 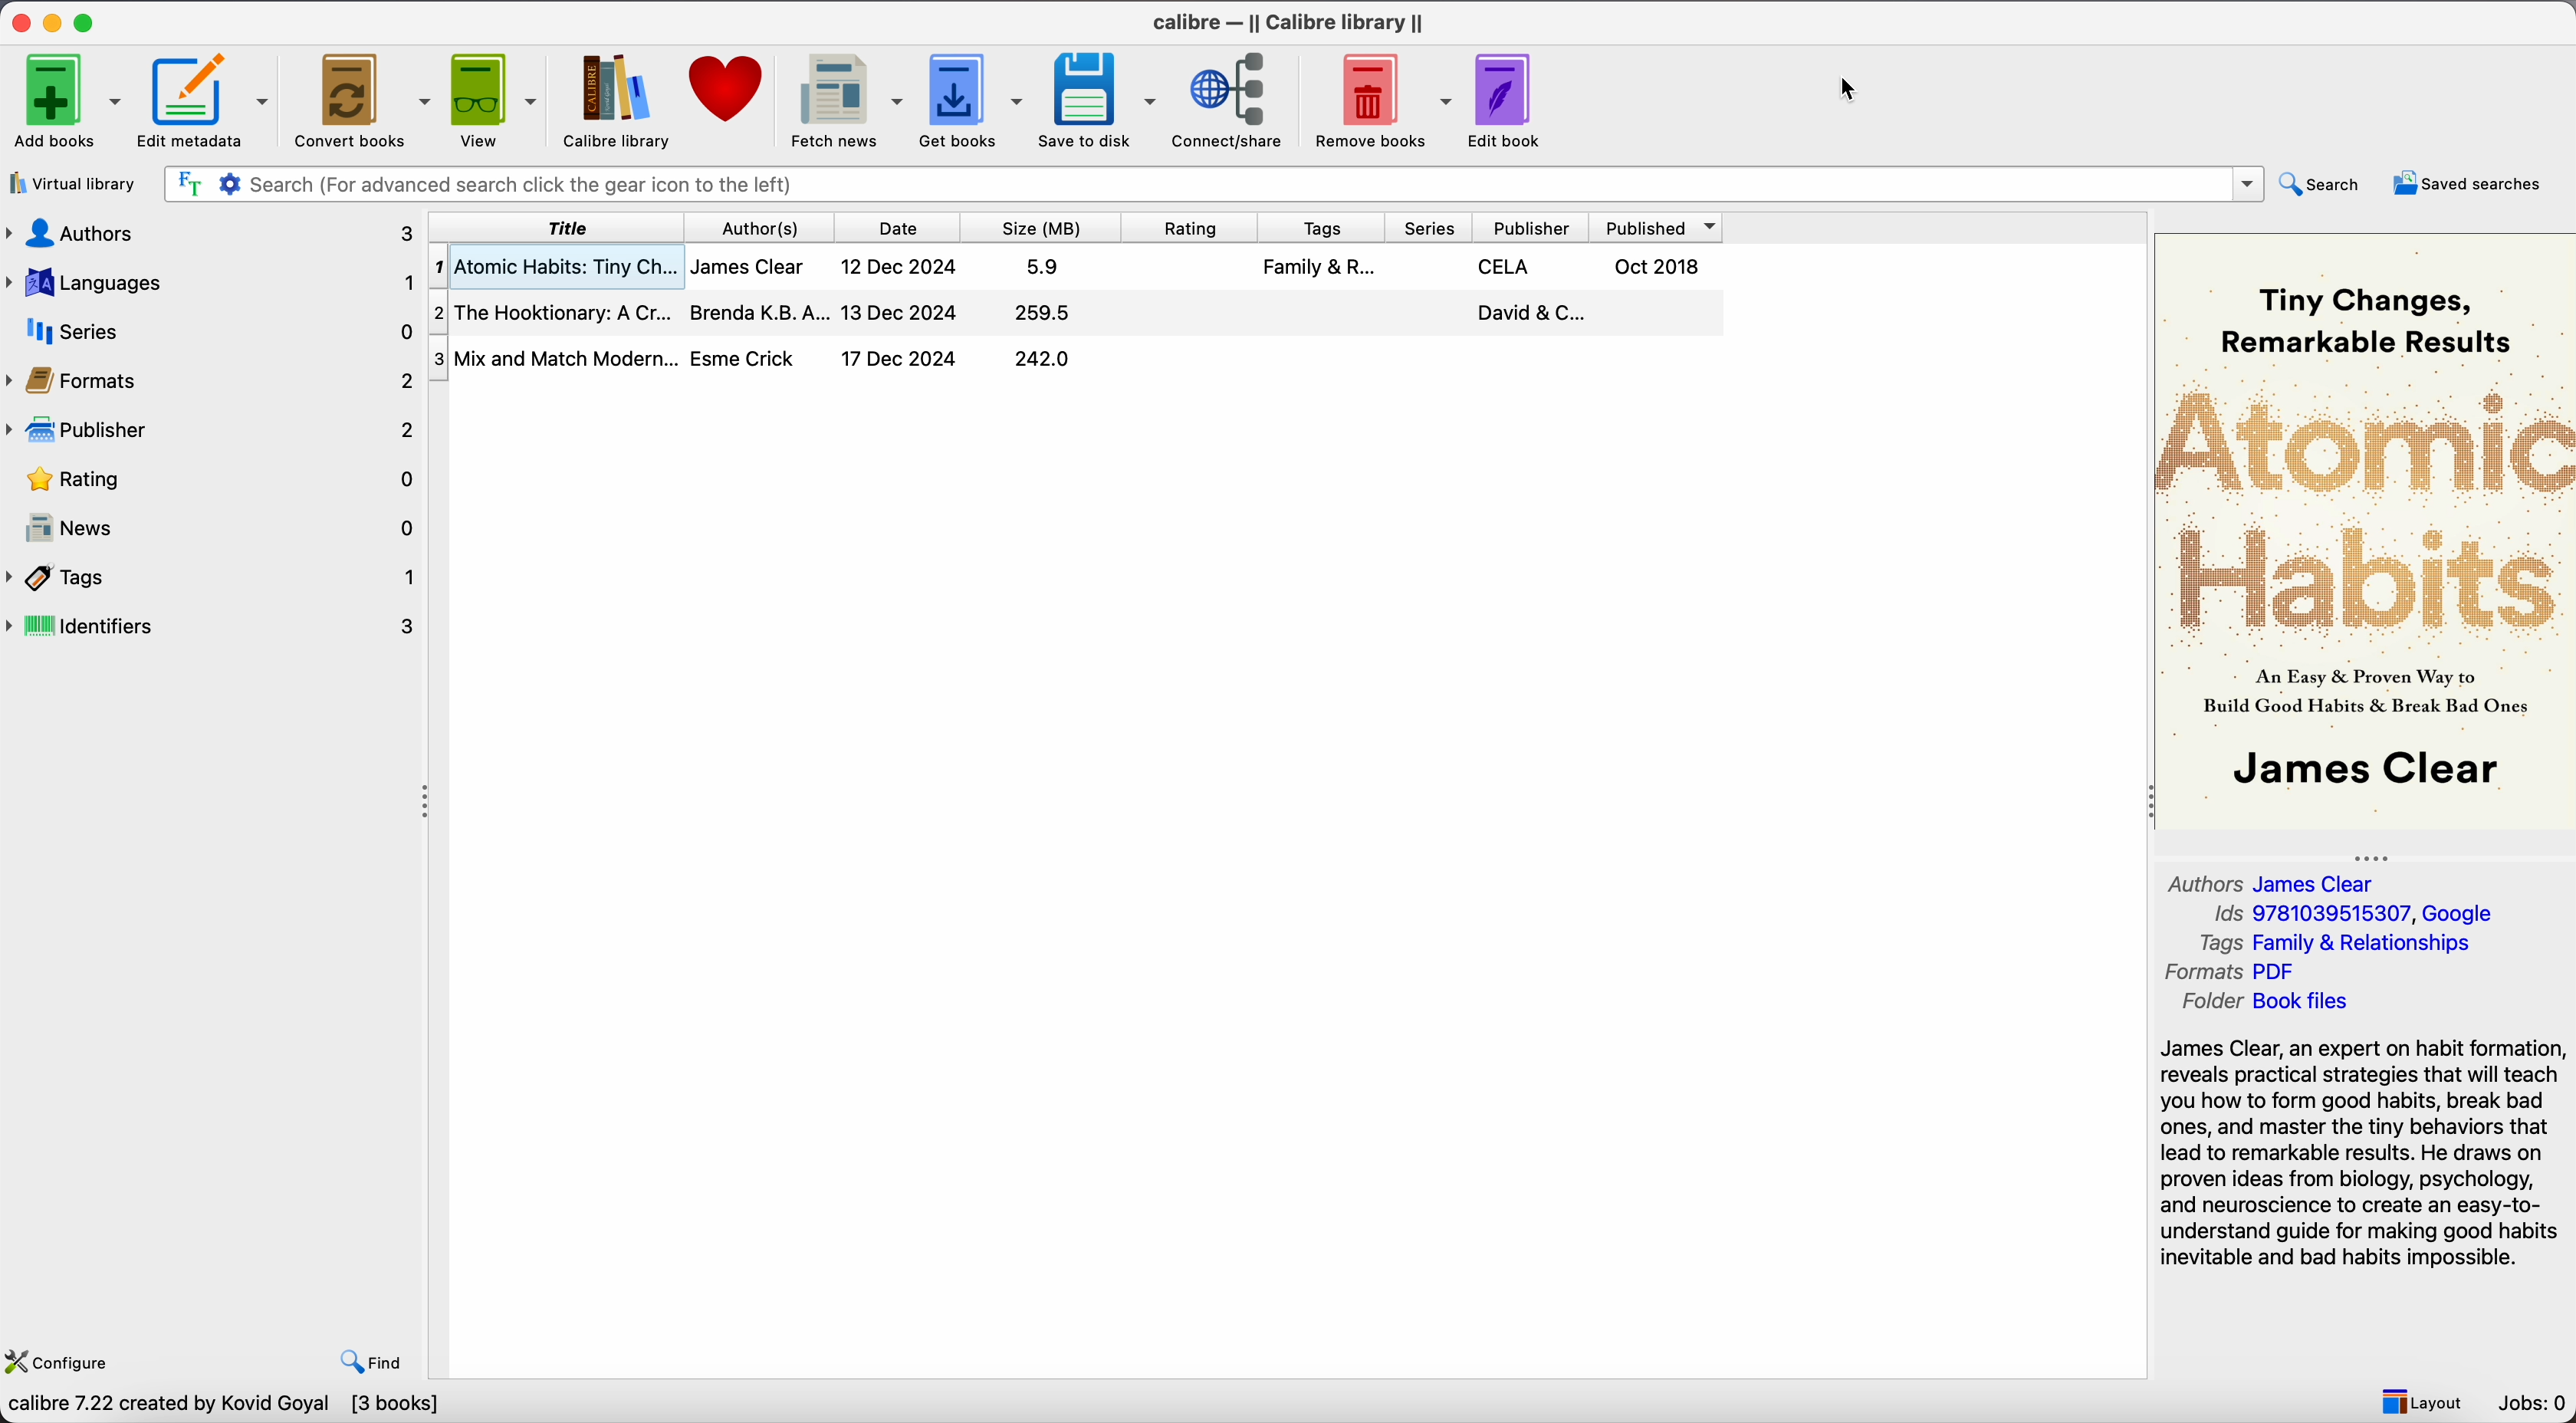 I want to click on search bar, so click(x=1214, y=184).